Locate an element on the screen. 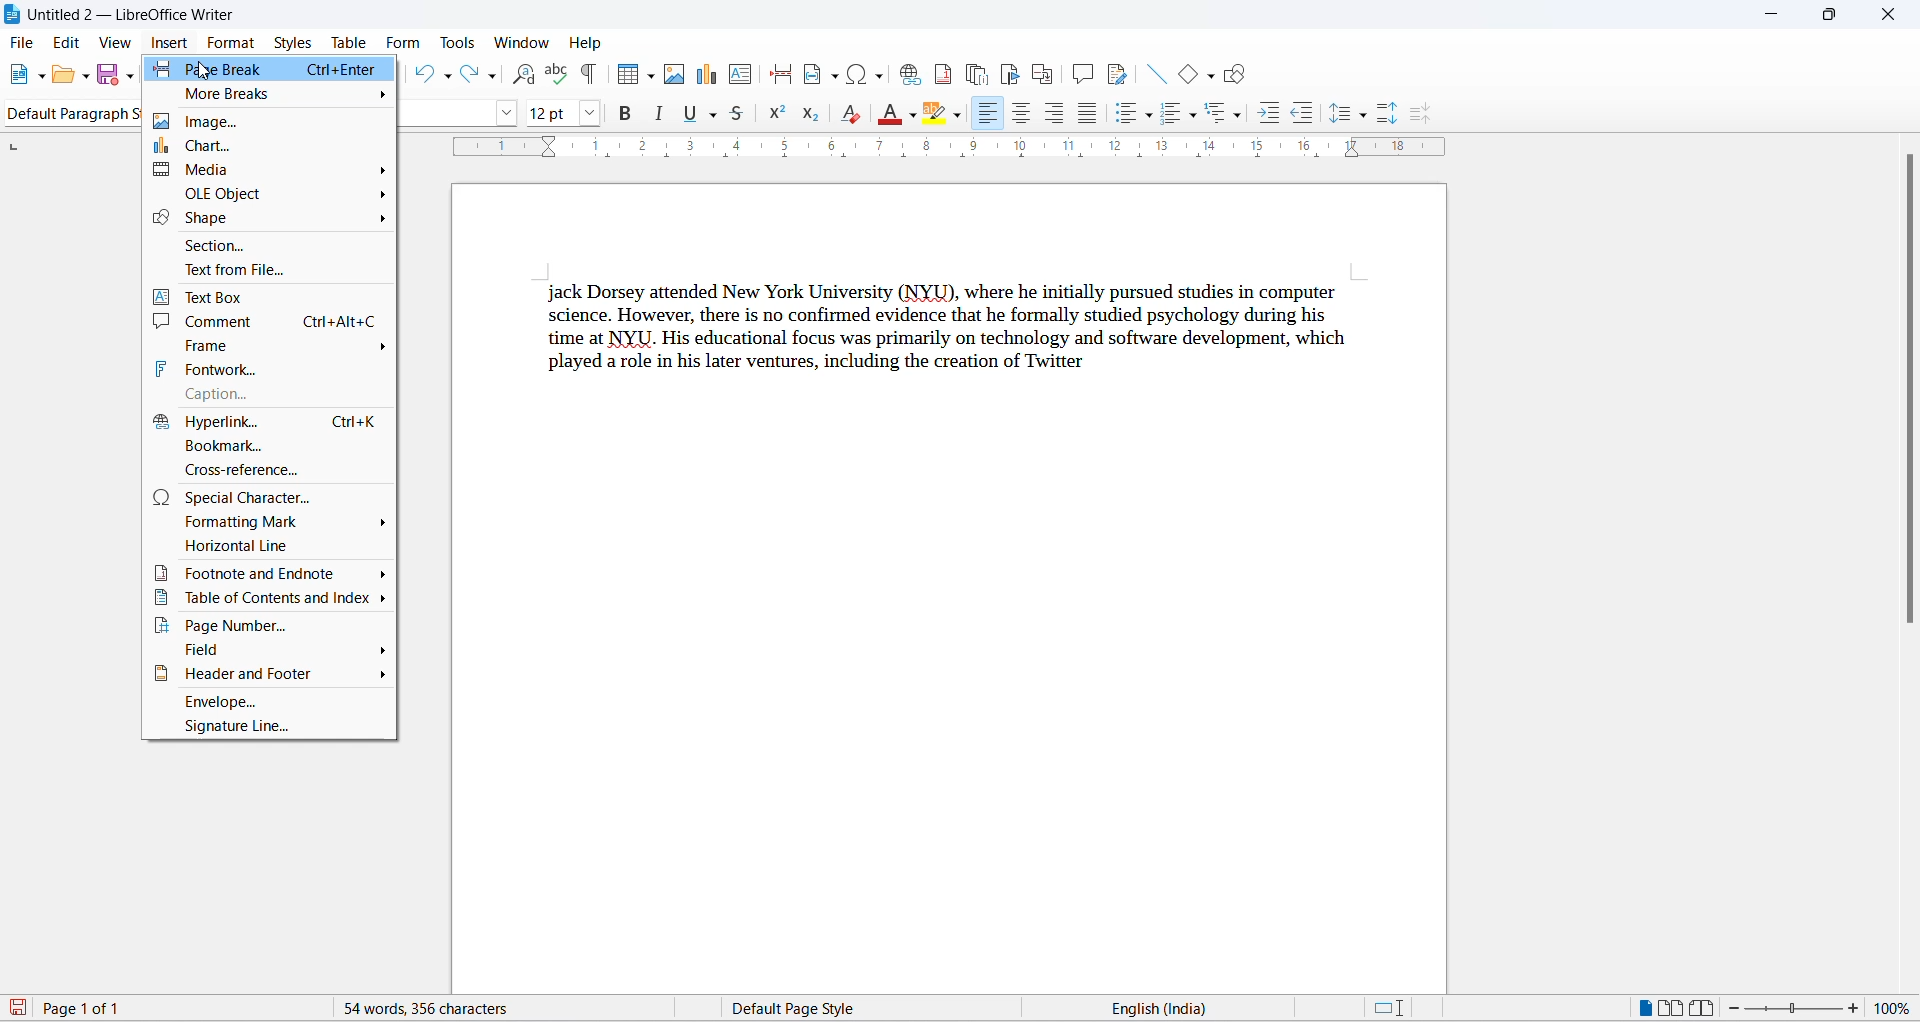  insert chart is located at coordinates (710, 75).